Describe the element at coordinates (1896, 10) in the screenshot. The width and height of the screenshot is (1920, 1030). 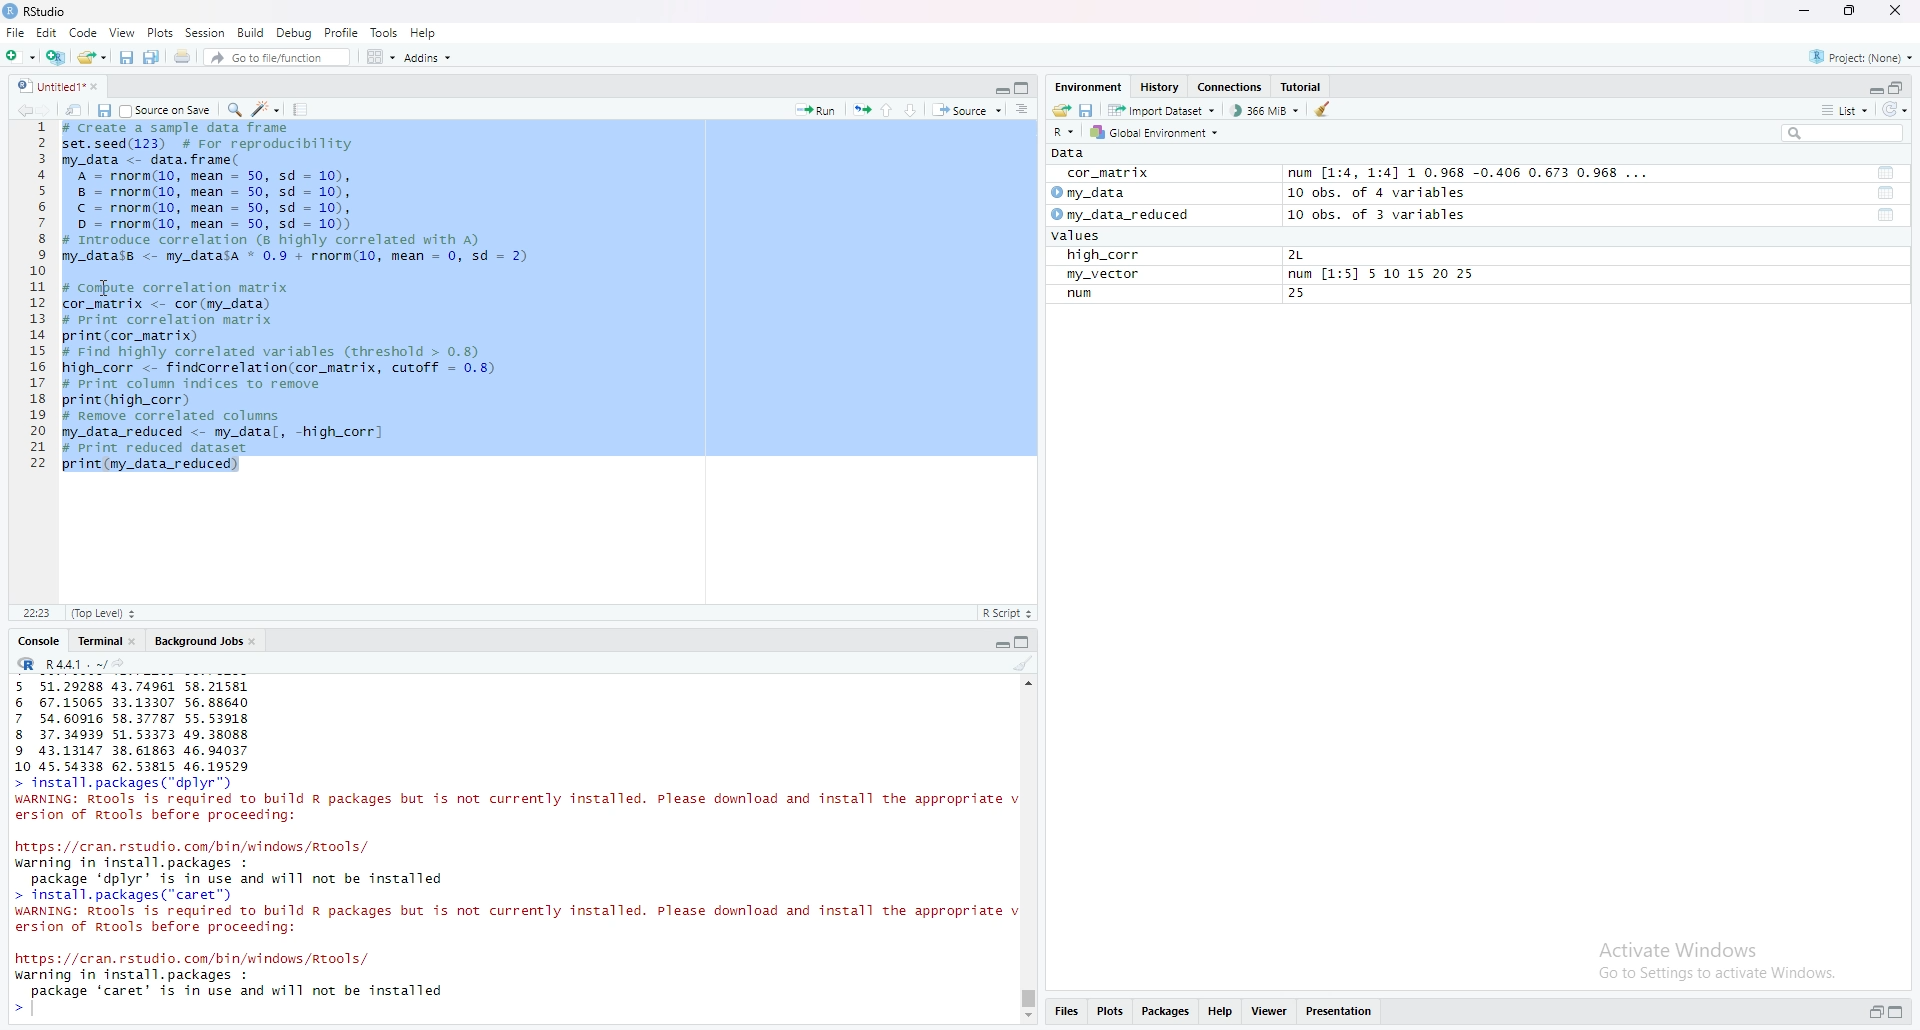
I see `close` at that location.